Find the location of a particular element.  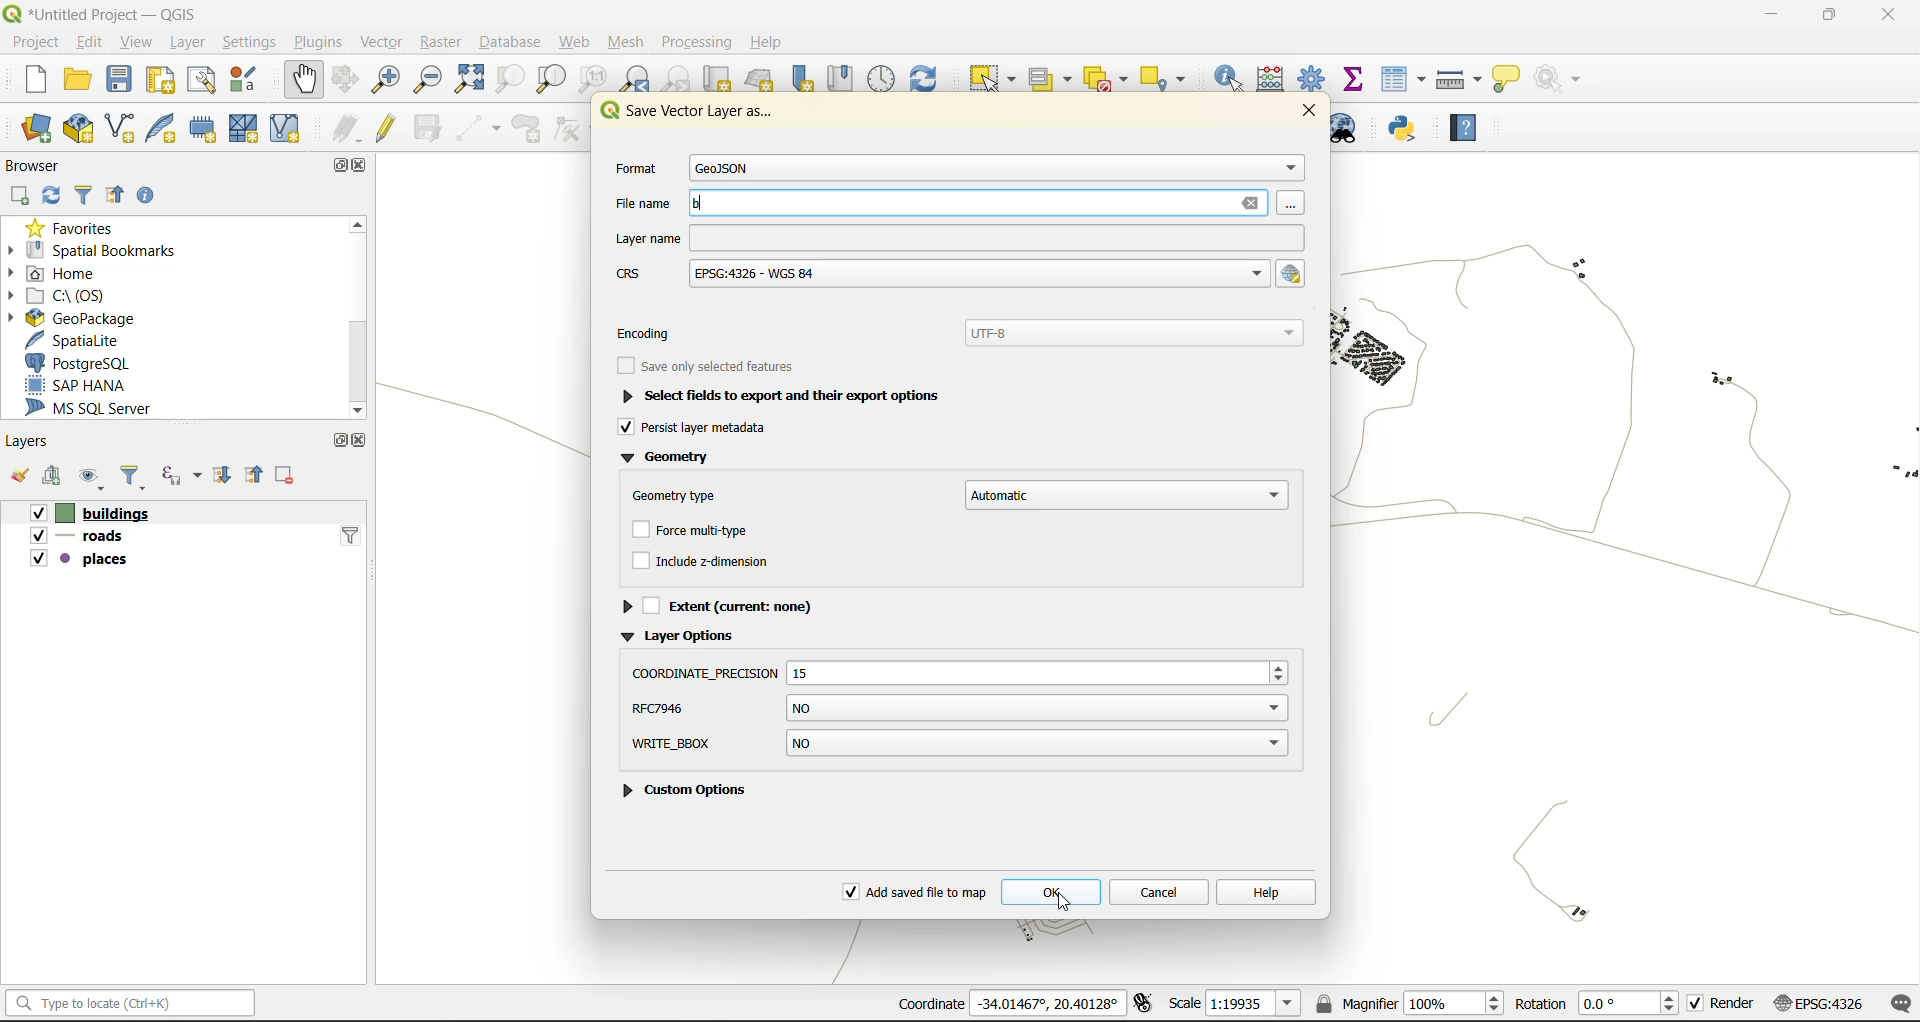

open is located at coordinates (17, 477).